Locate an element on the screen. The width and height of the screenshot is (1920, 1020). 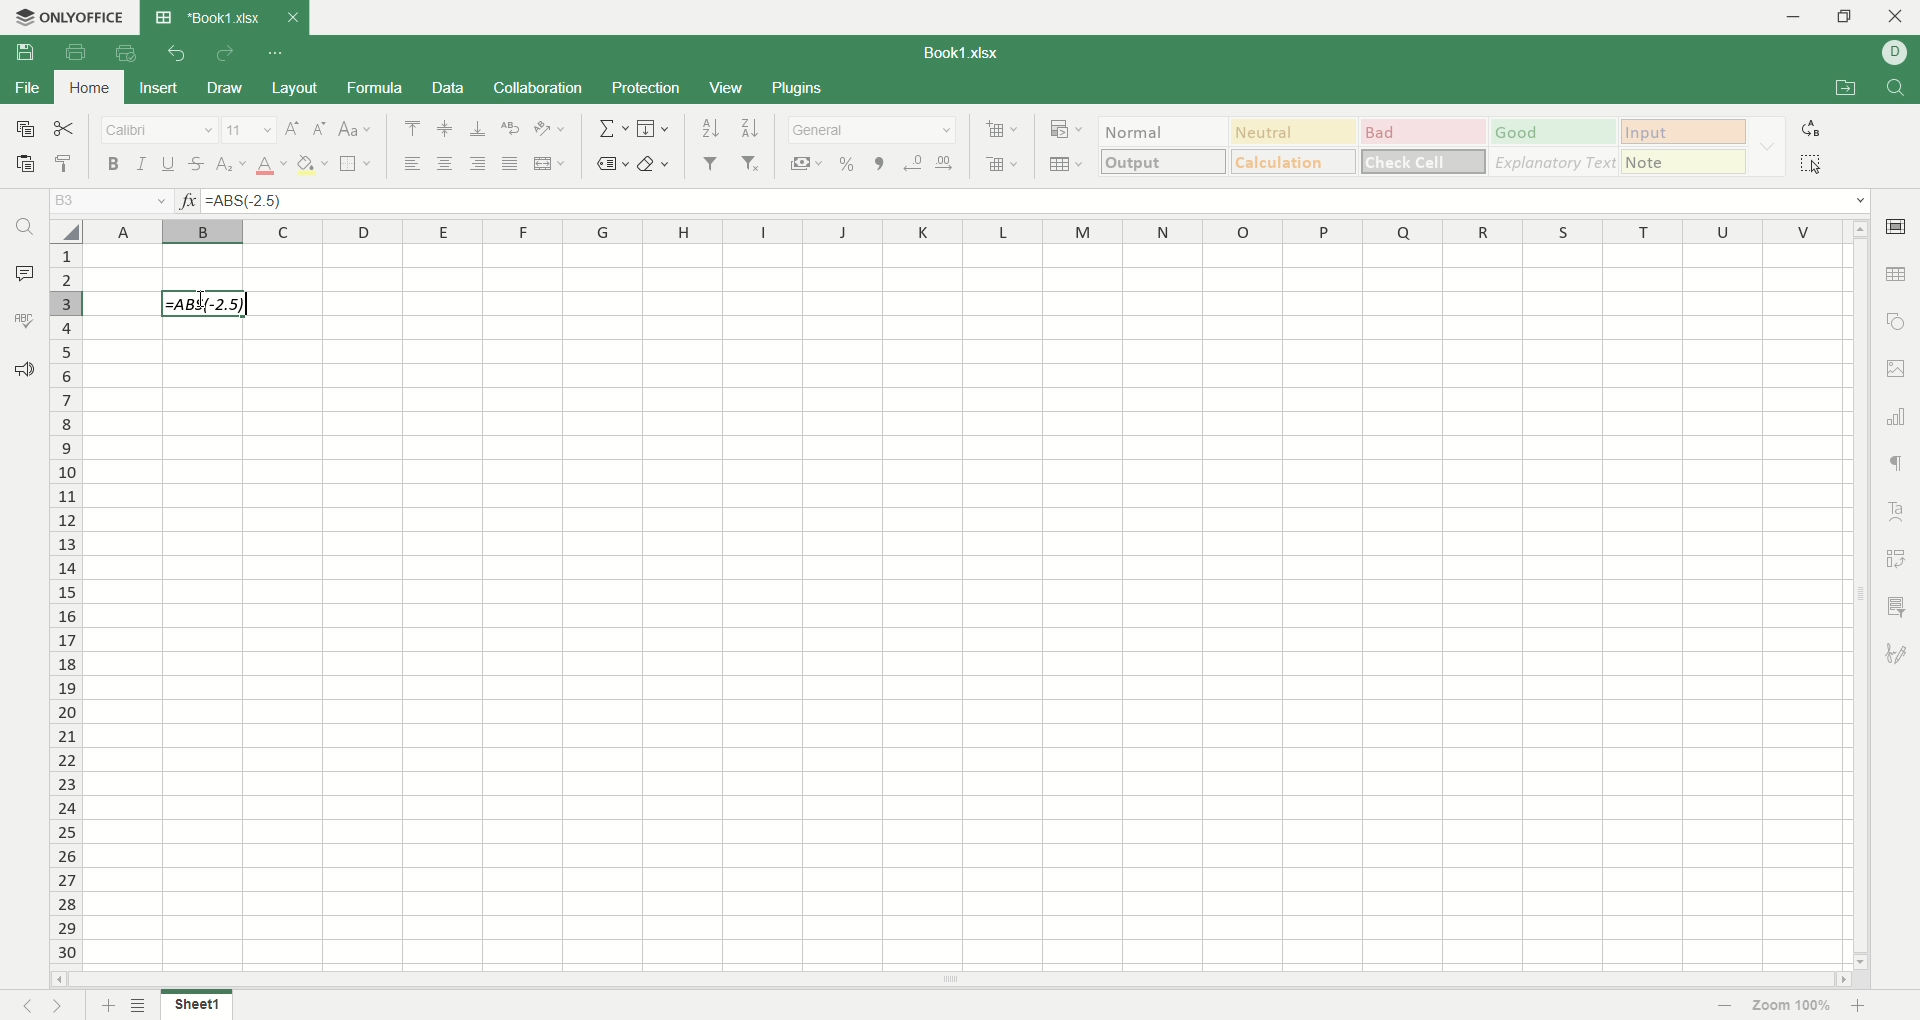
insert cell is located at coordinates (1003, 131).